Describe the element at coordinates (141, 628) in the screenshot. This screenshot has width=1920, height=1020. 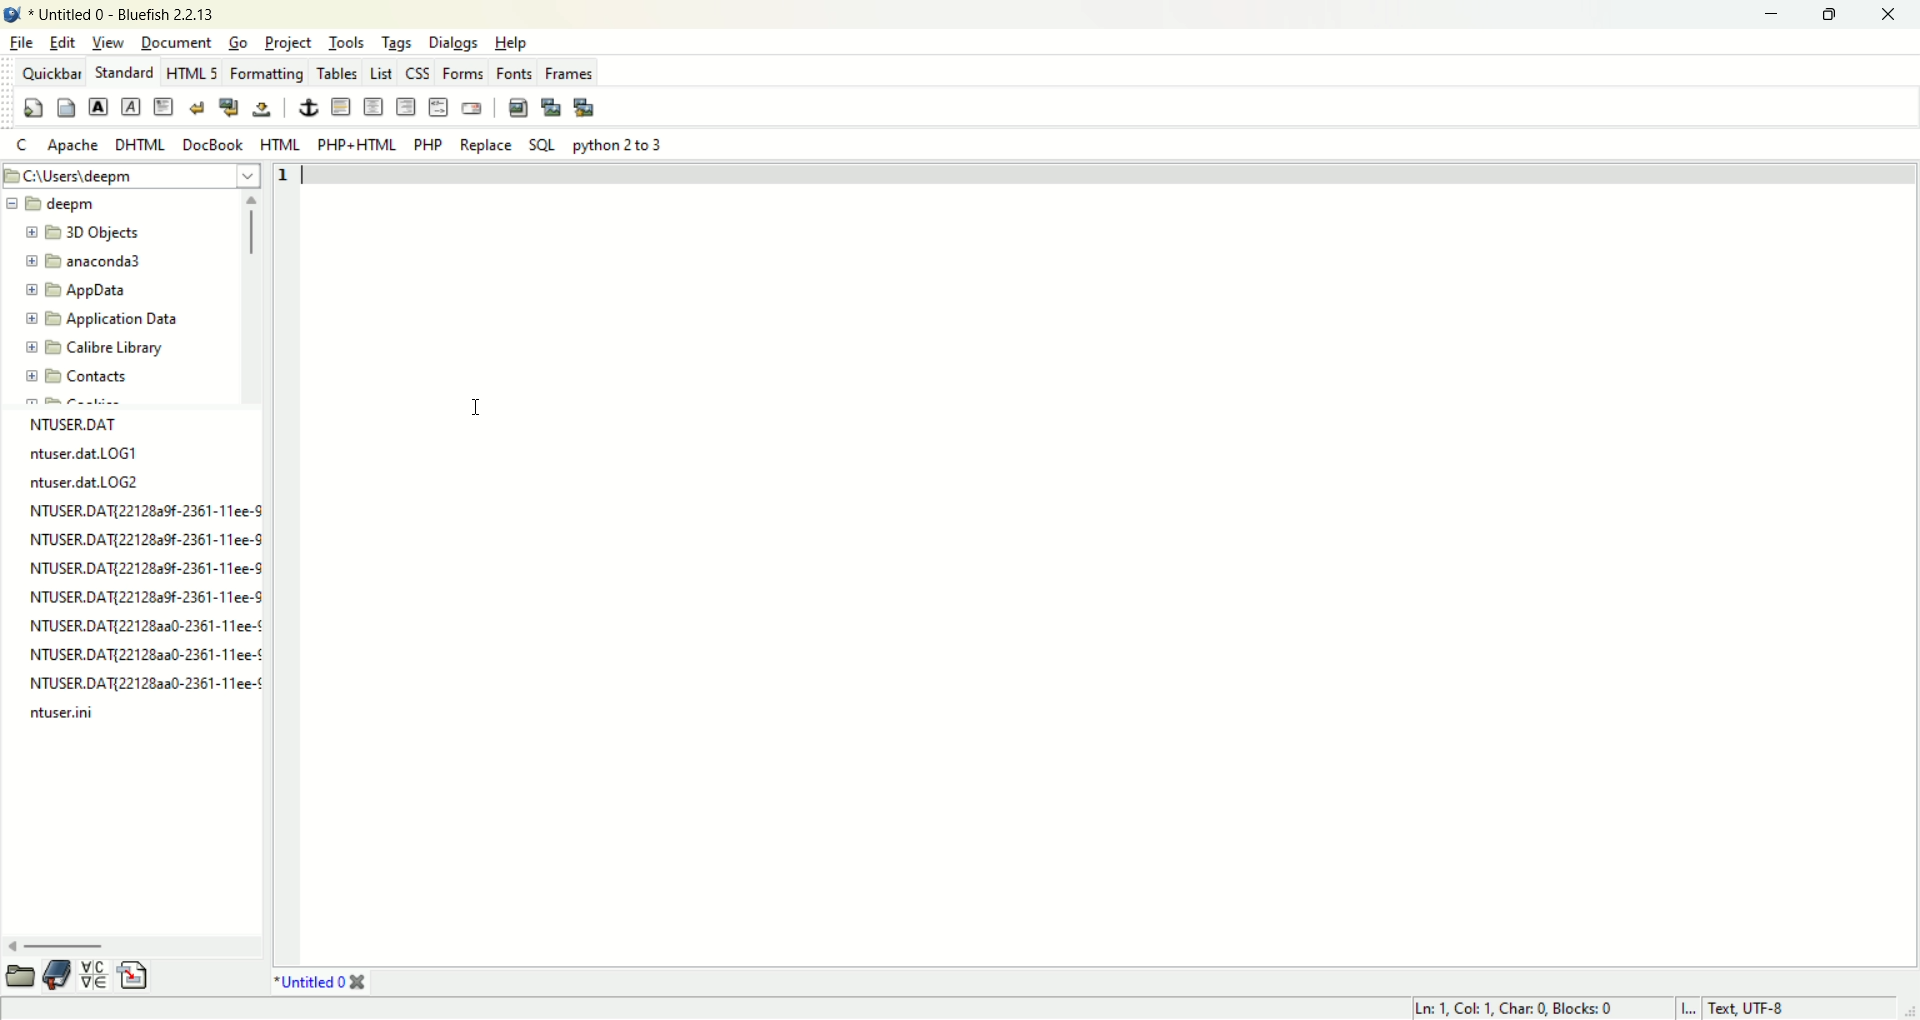
I see `NTUSER.DAT{22128aa0-2361-11ee-¢` at that location.